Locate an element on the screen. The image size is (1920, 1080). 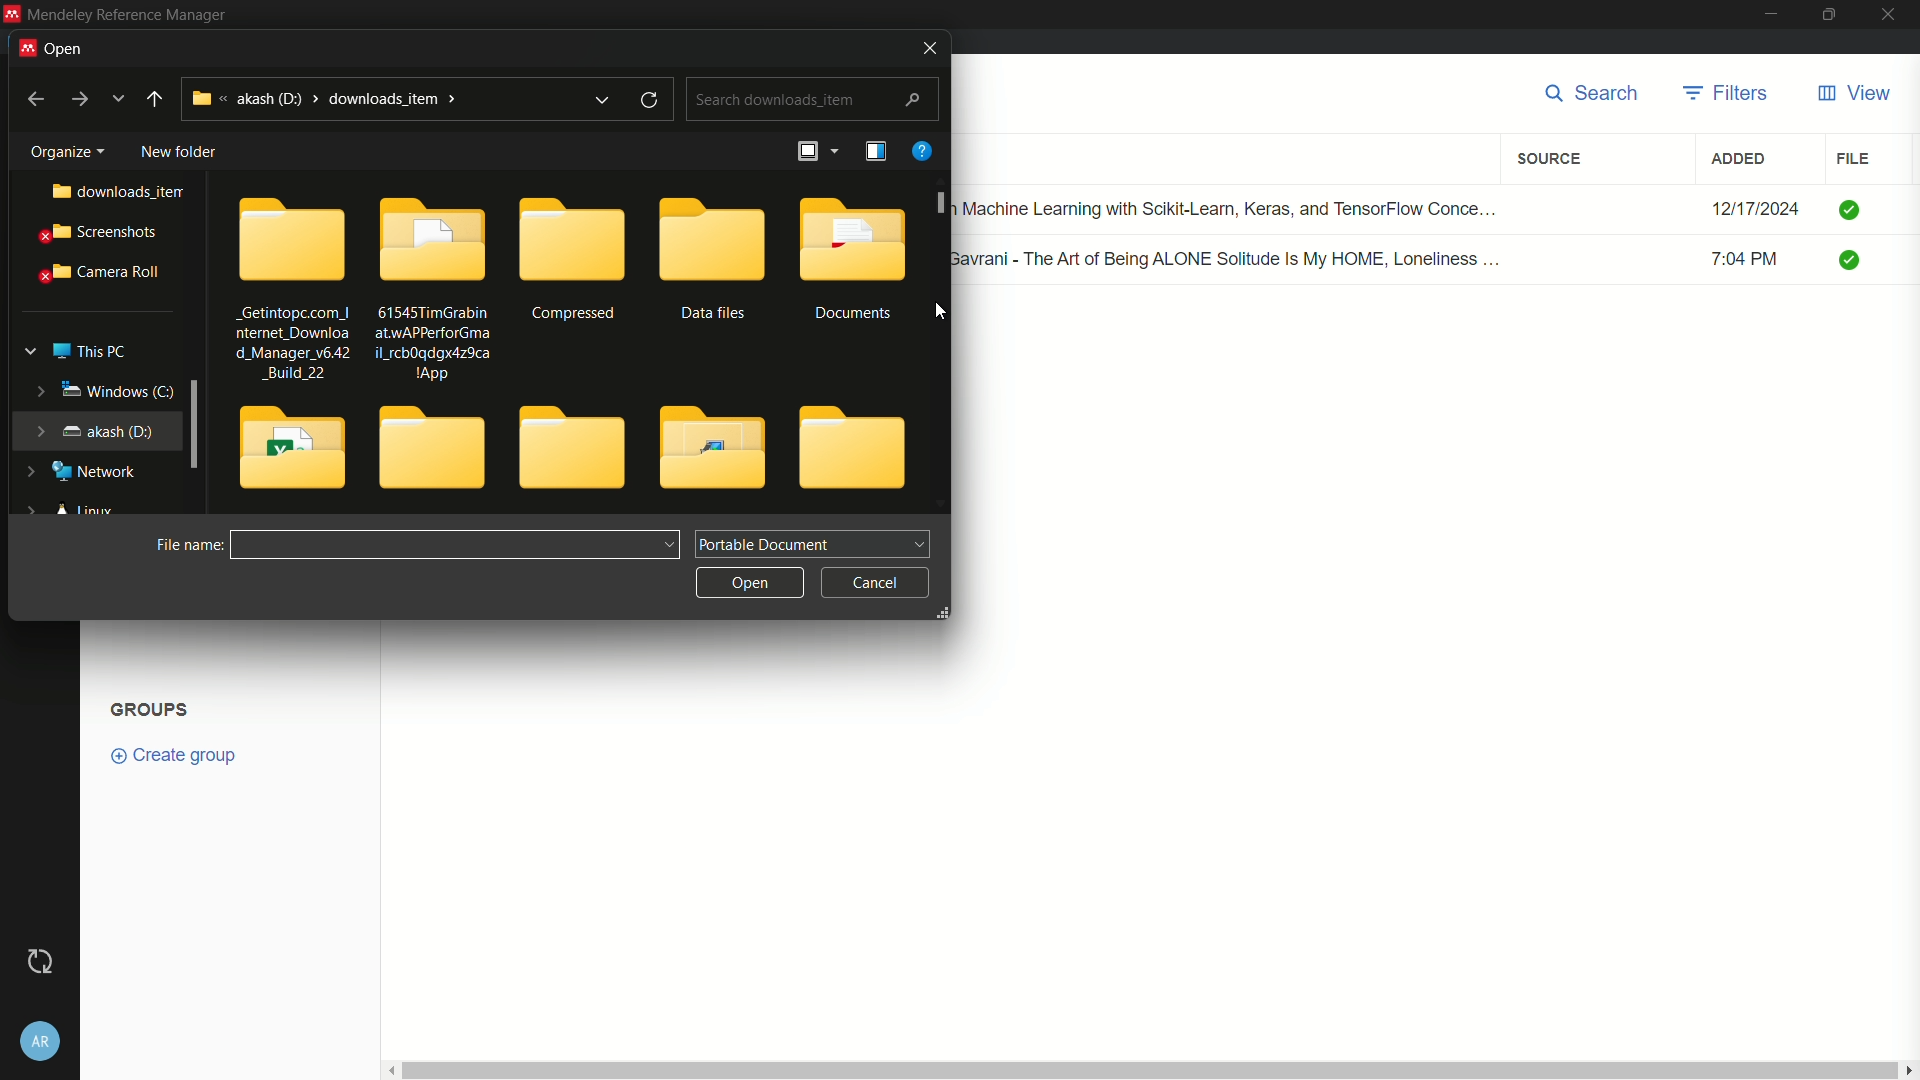
61545TimGrabinatwAPPerforGmail_rcb0qdgx4z9ca1App is located at coordinates (432, 286).